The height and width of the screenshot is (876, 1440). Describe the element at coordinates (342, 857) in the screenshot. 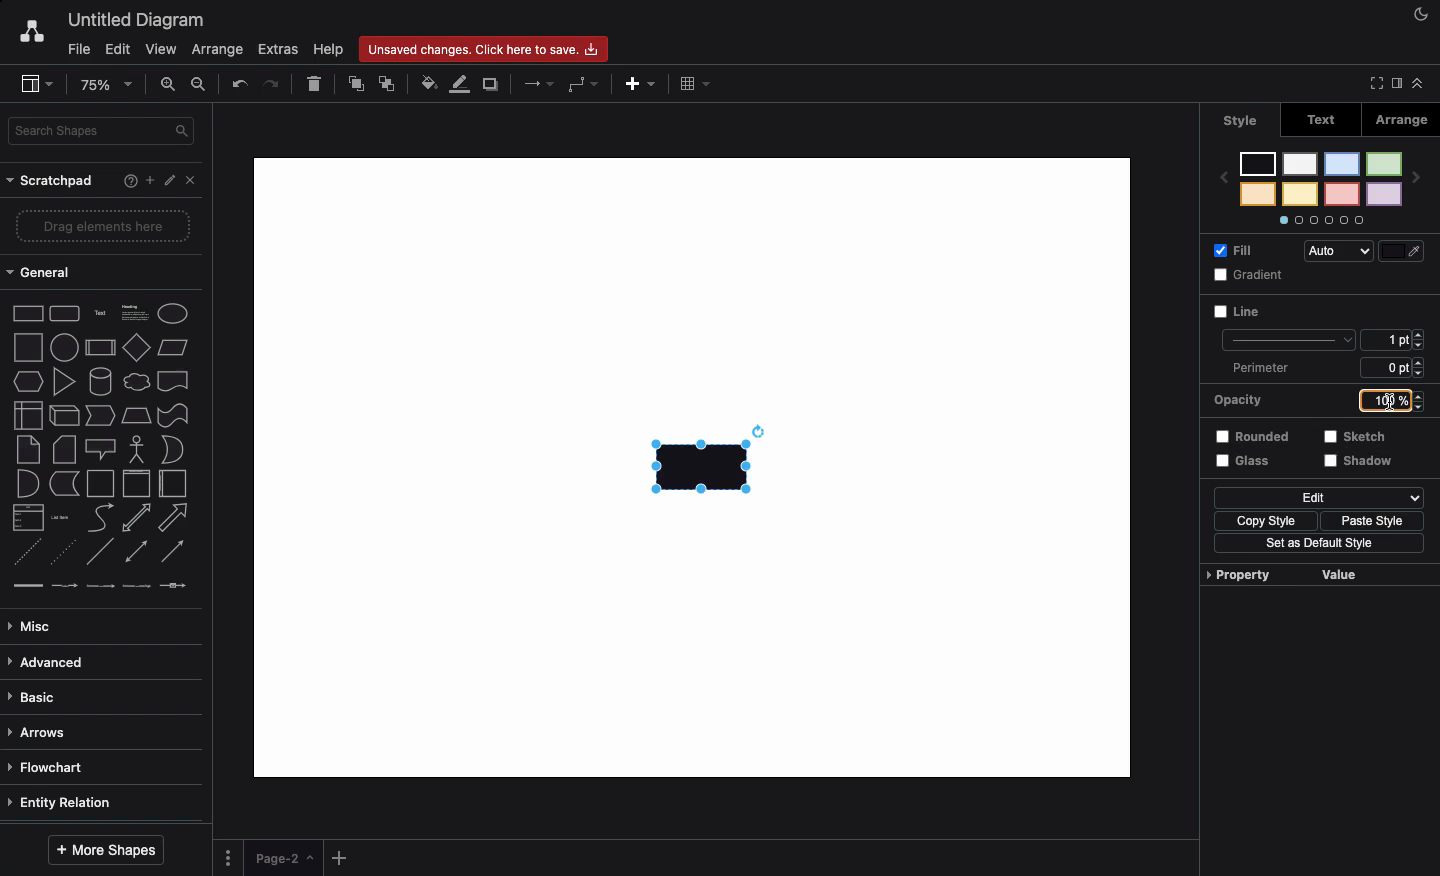

I see `Add` at that location.